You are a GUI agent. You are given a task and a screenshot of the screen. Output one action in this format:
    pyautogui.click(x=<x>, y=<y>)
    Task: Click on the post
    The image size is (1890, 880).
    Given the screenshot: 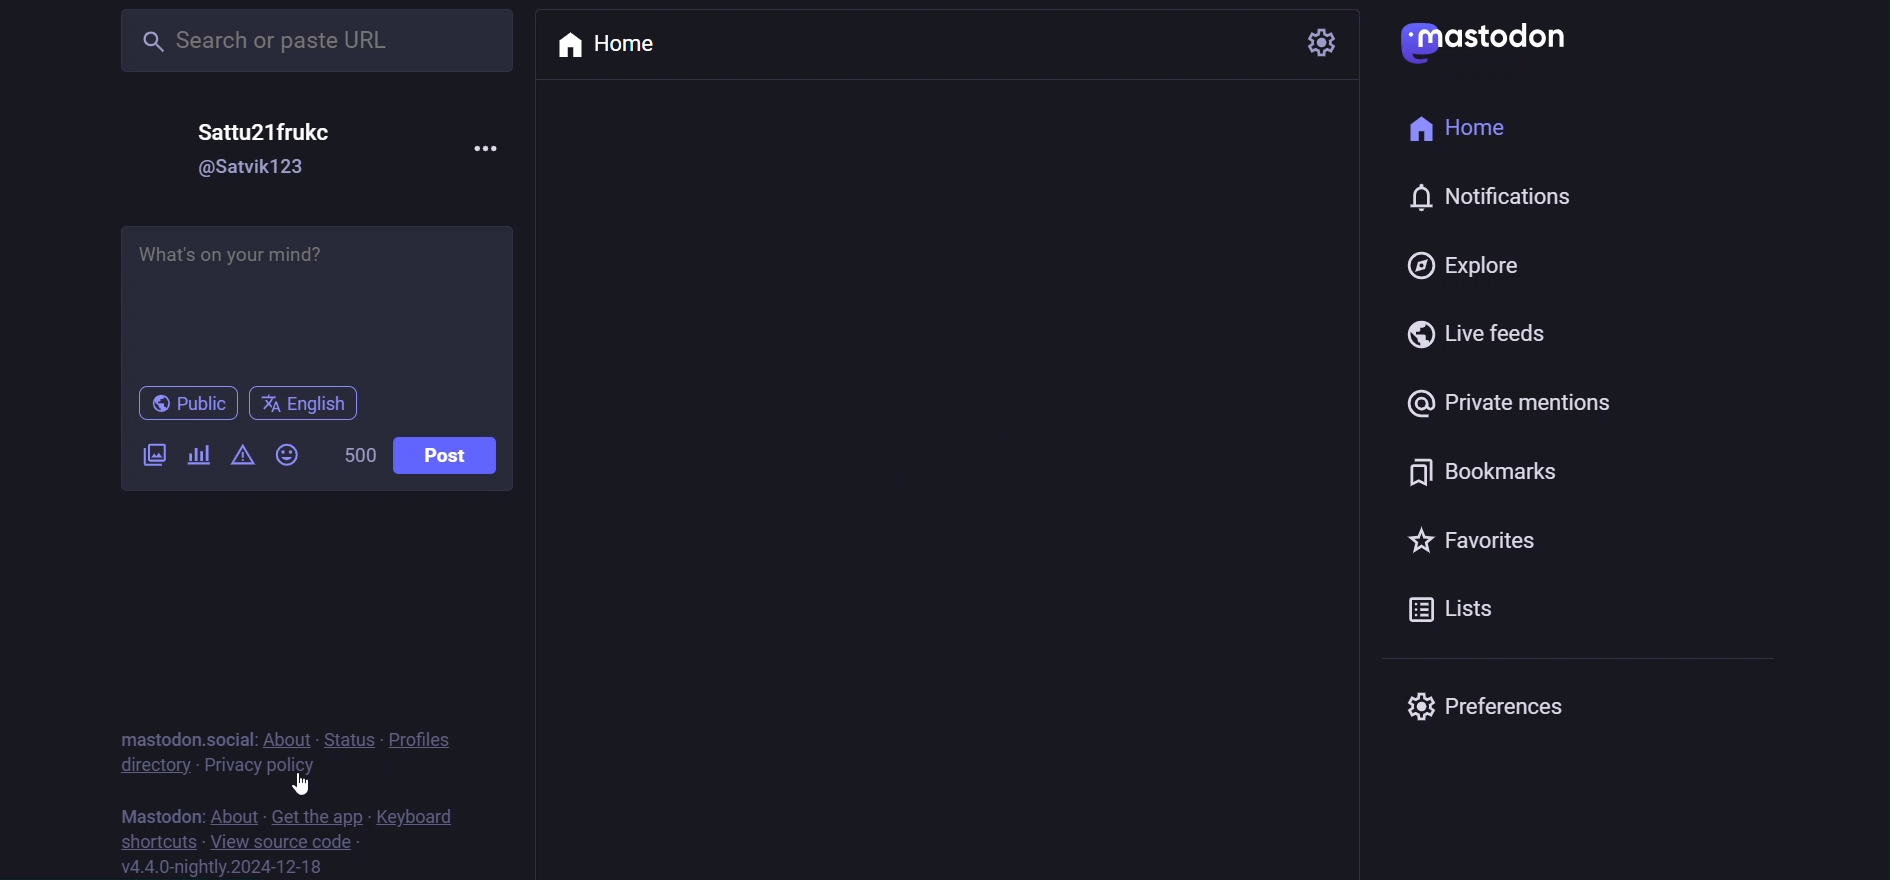 What is the action you would take?
    pyautogui.click(x=449, y=454)
    